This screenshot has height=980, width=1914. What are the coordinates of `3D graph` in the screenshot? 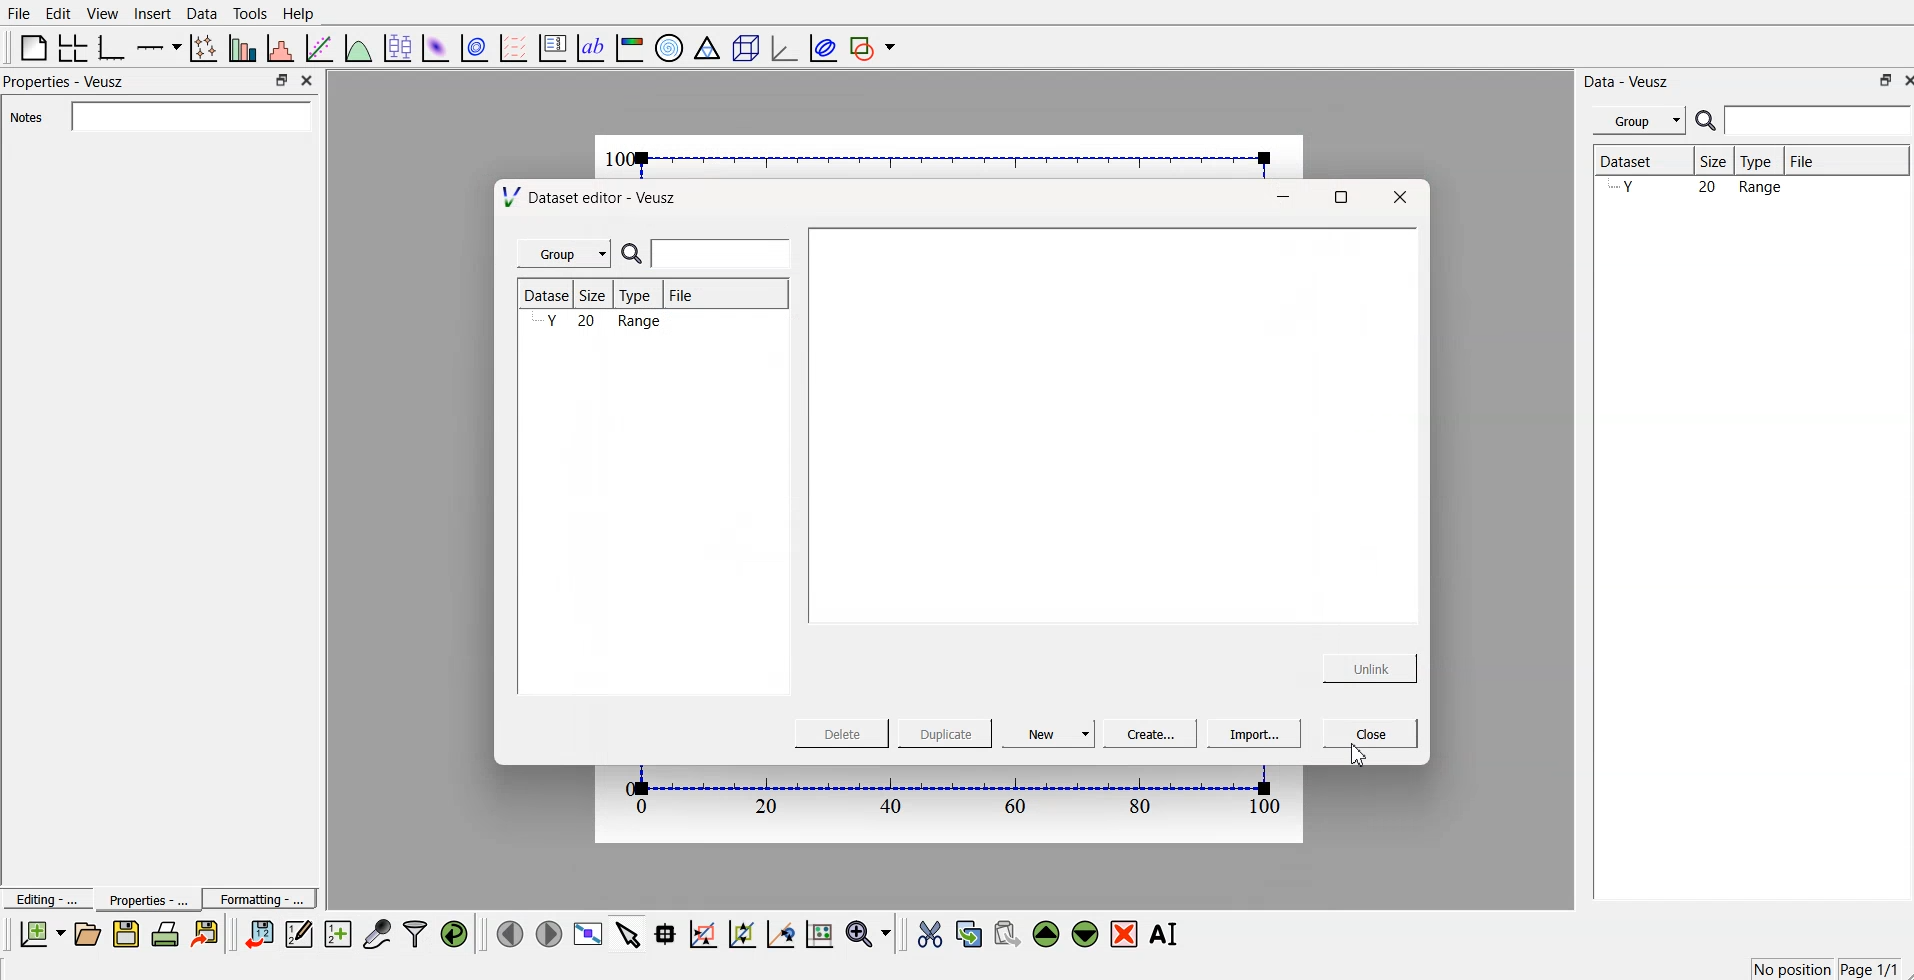 It's located at (782, 47).